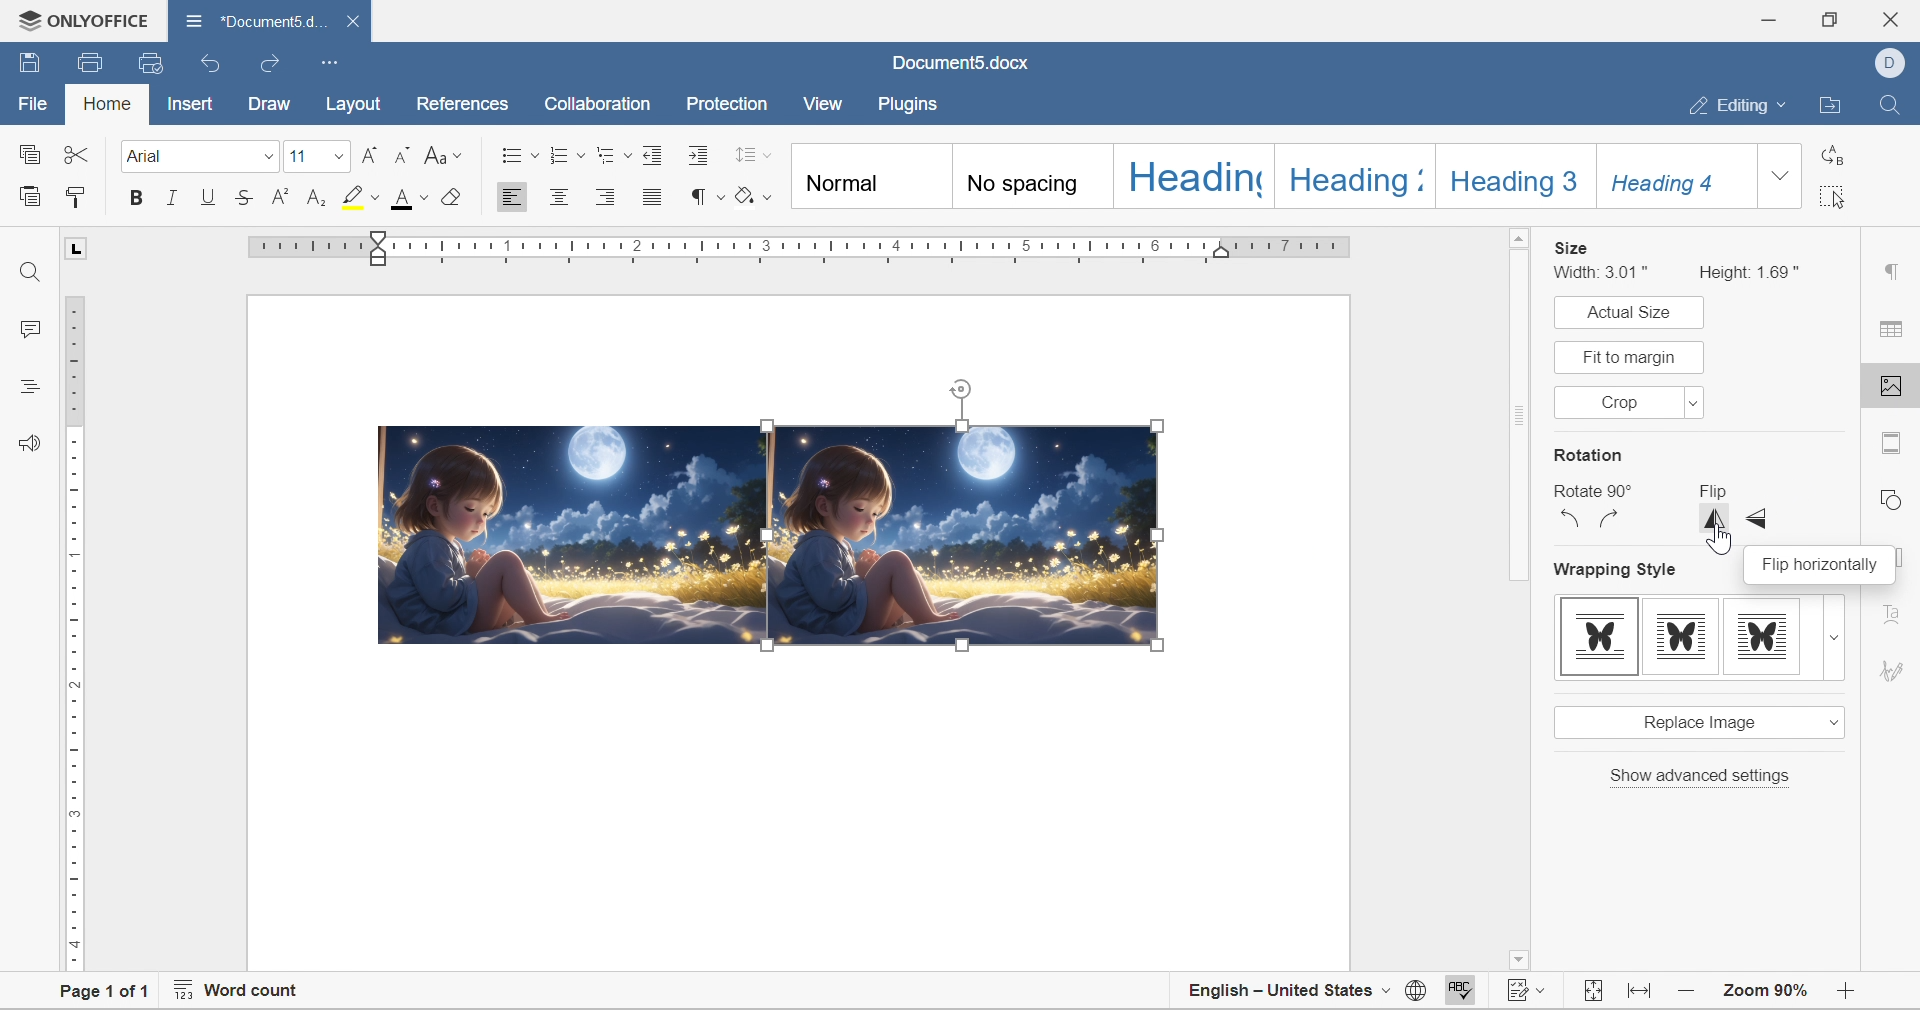  What do you see at coordinates (1605, 272) in the screenshot?
I see `width: 3.01` at bounding box center [1605, 272].